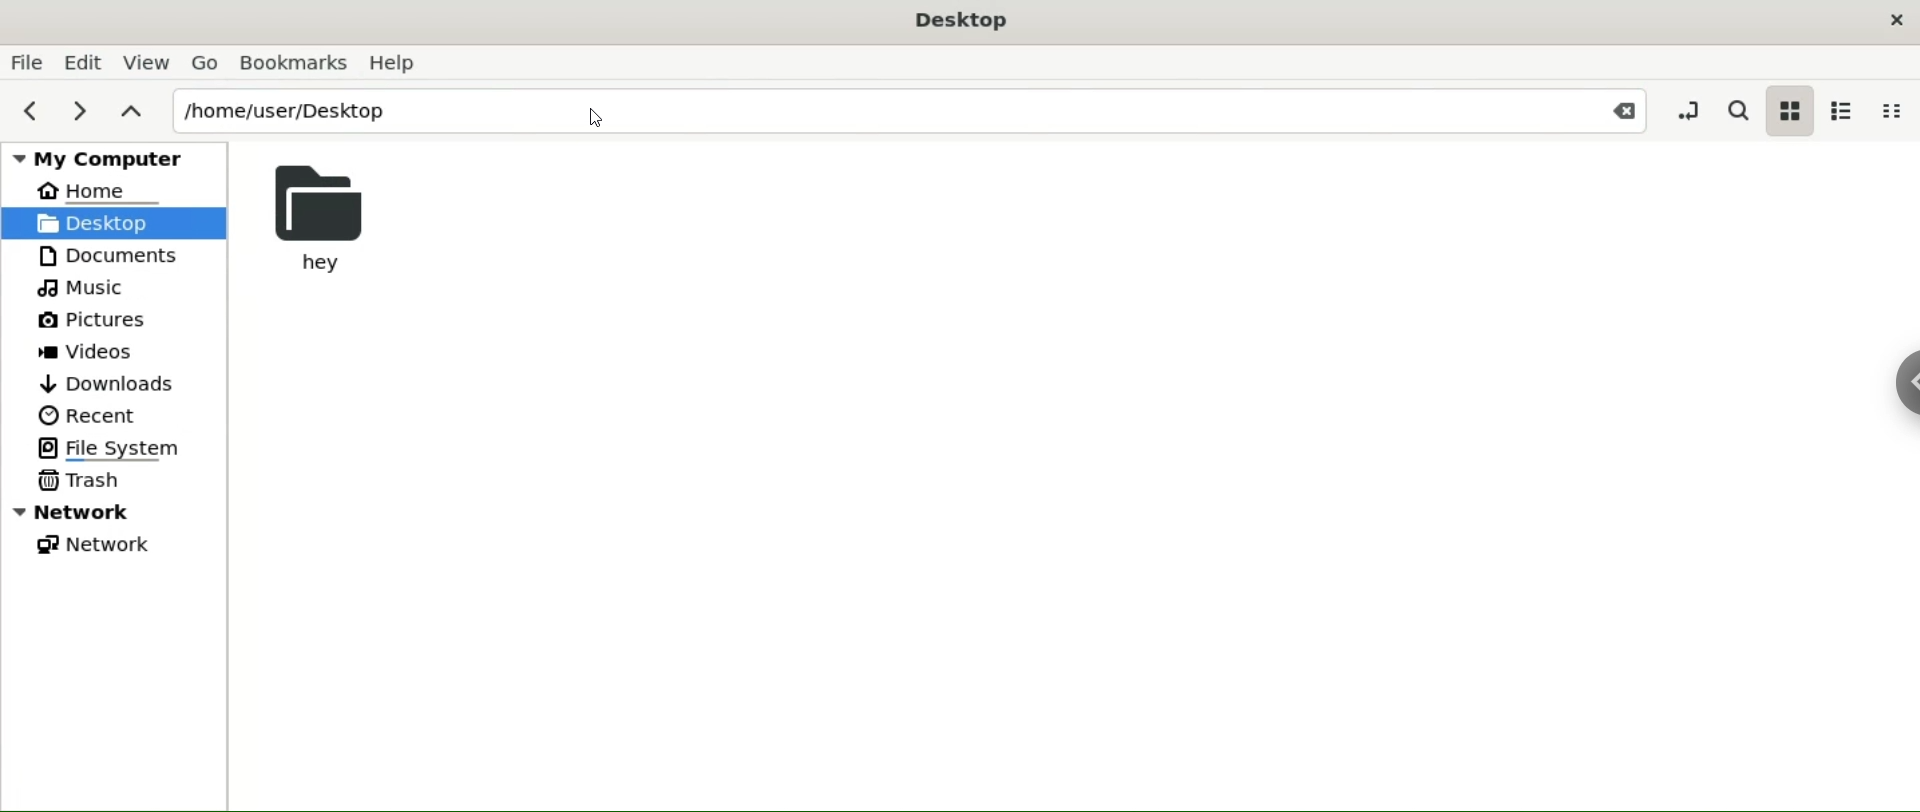  Describe the element at coordinates (962, 23) in the screenshot. I see `Desktop` at that location.